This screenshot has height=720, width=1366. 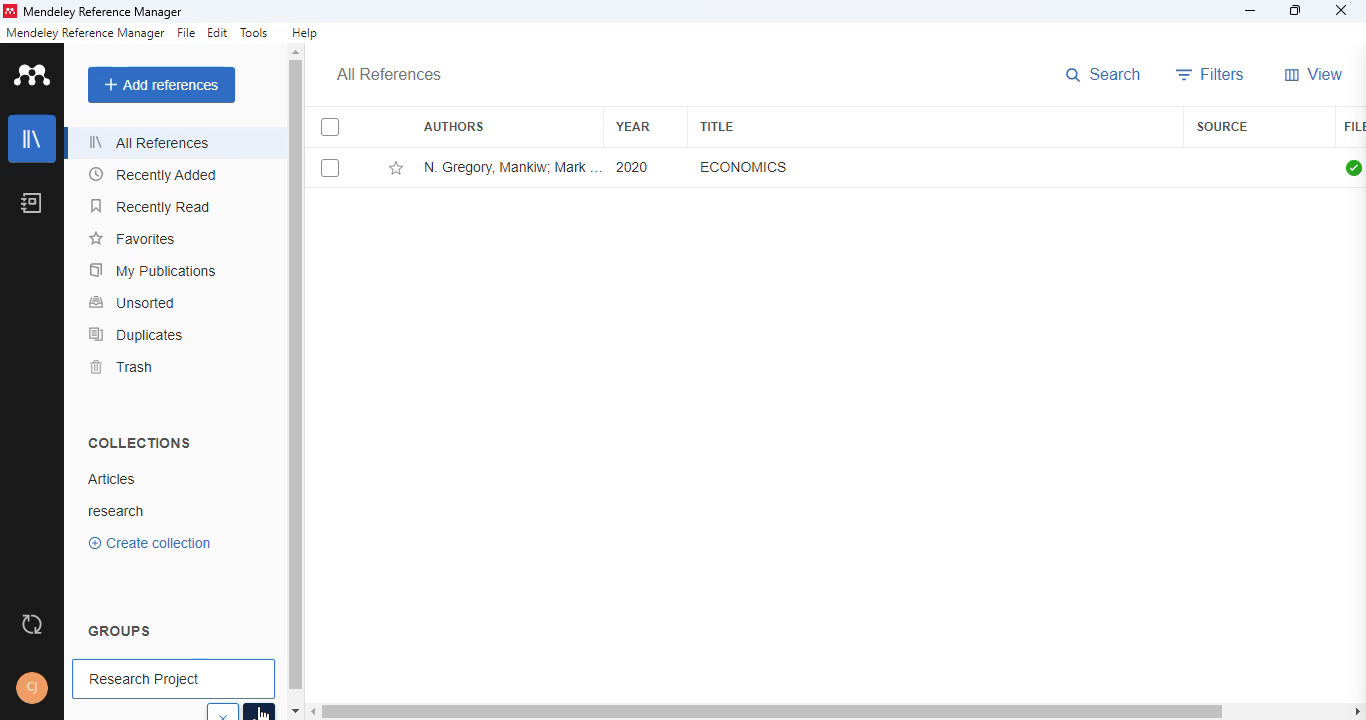 What do you see at coordinates (1211, 75) in the screenshot?
I see `filters` at bounding box center [1211, 75].